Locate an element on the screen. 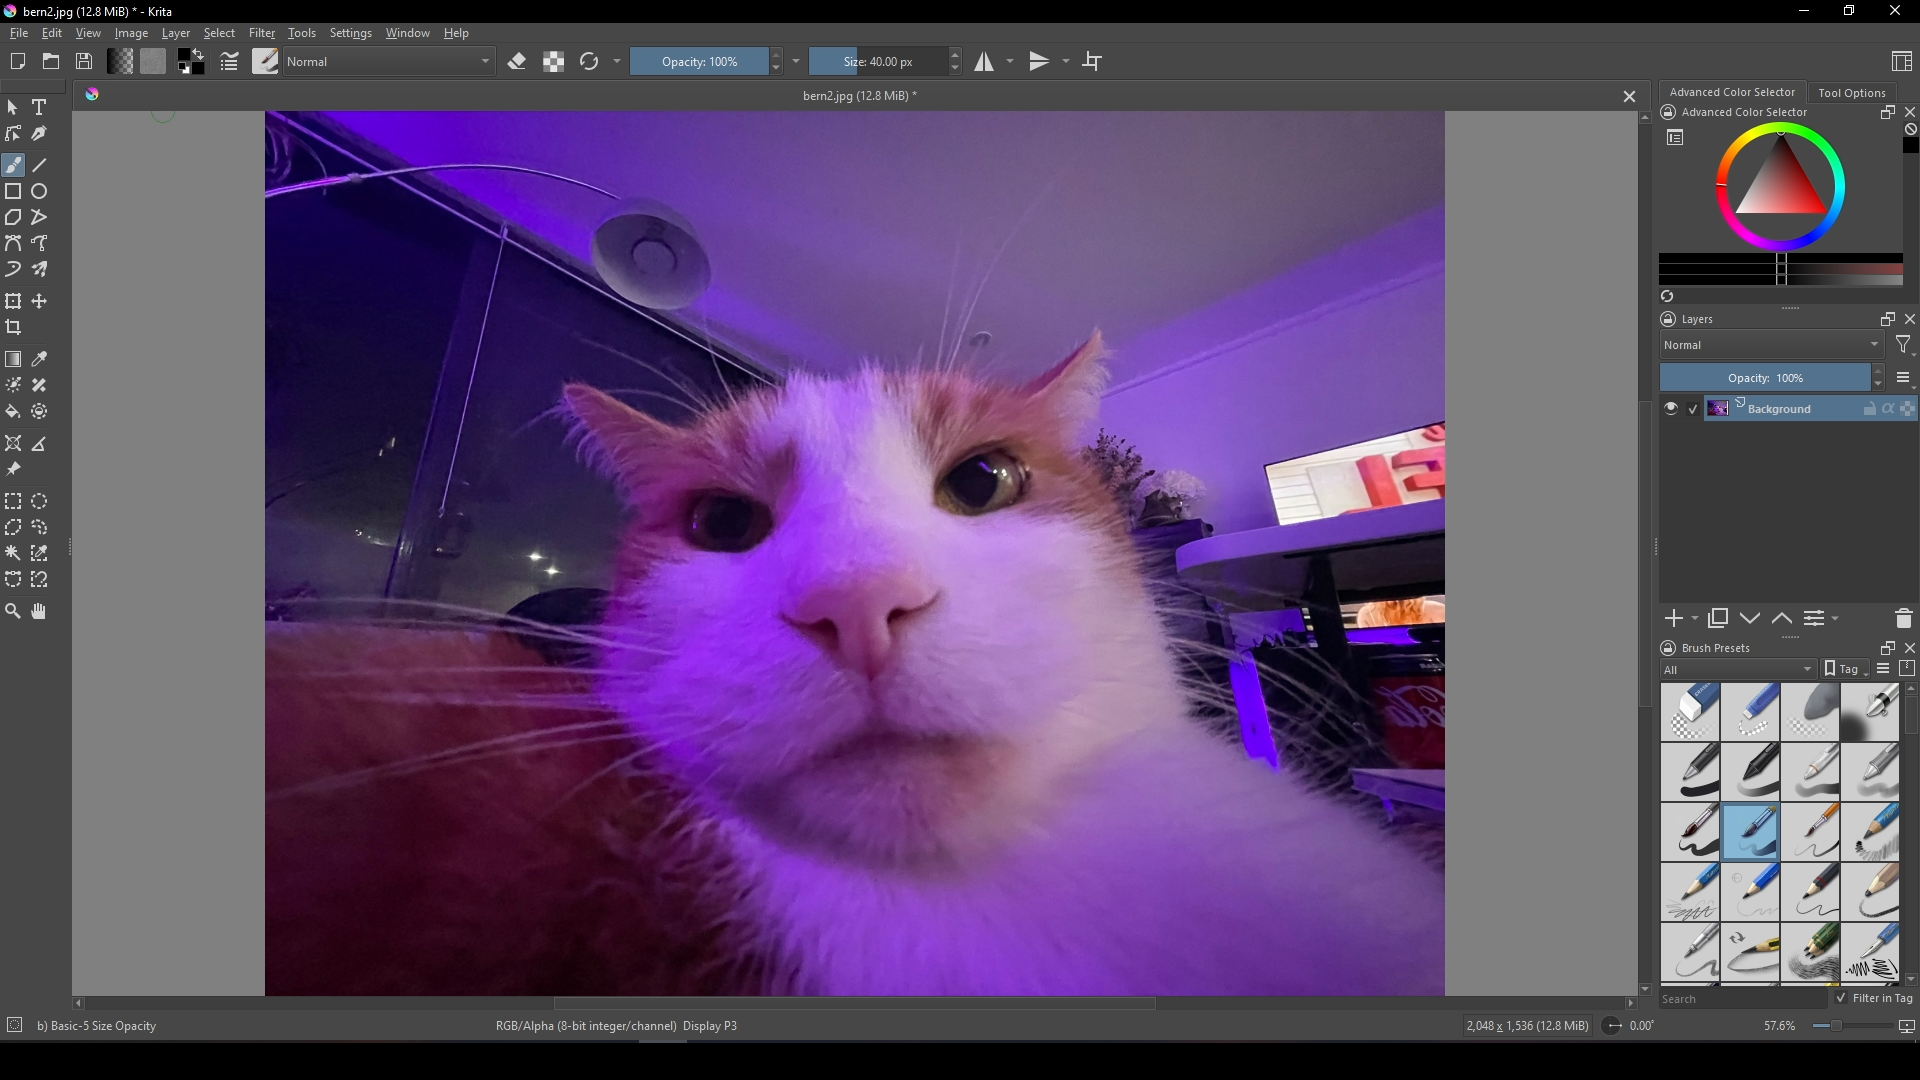 This screenshot has width=1920, height=1080. Filters is located at coordinates (1903, 345).